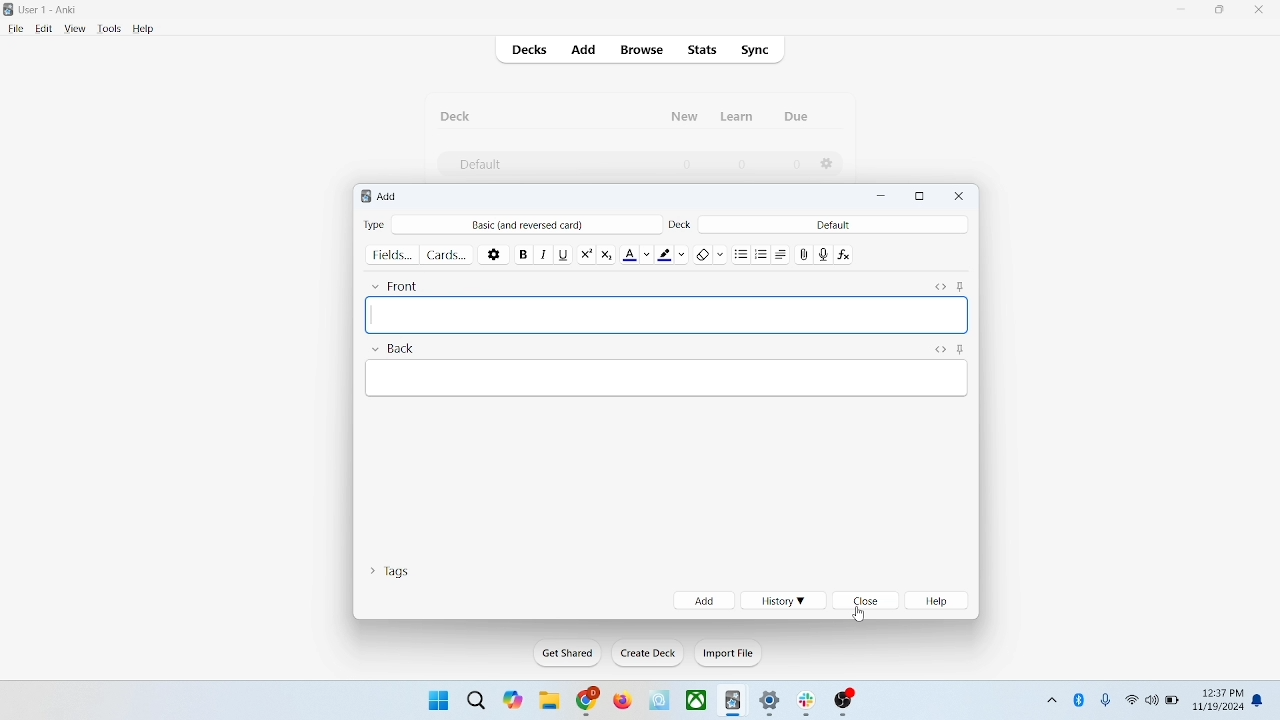 The height and width of the screenshot is (720, 1280). I want to click on import file, so click(729, 653).